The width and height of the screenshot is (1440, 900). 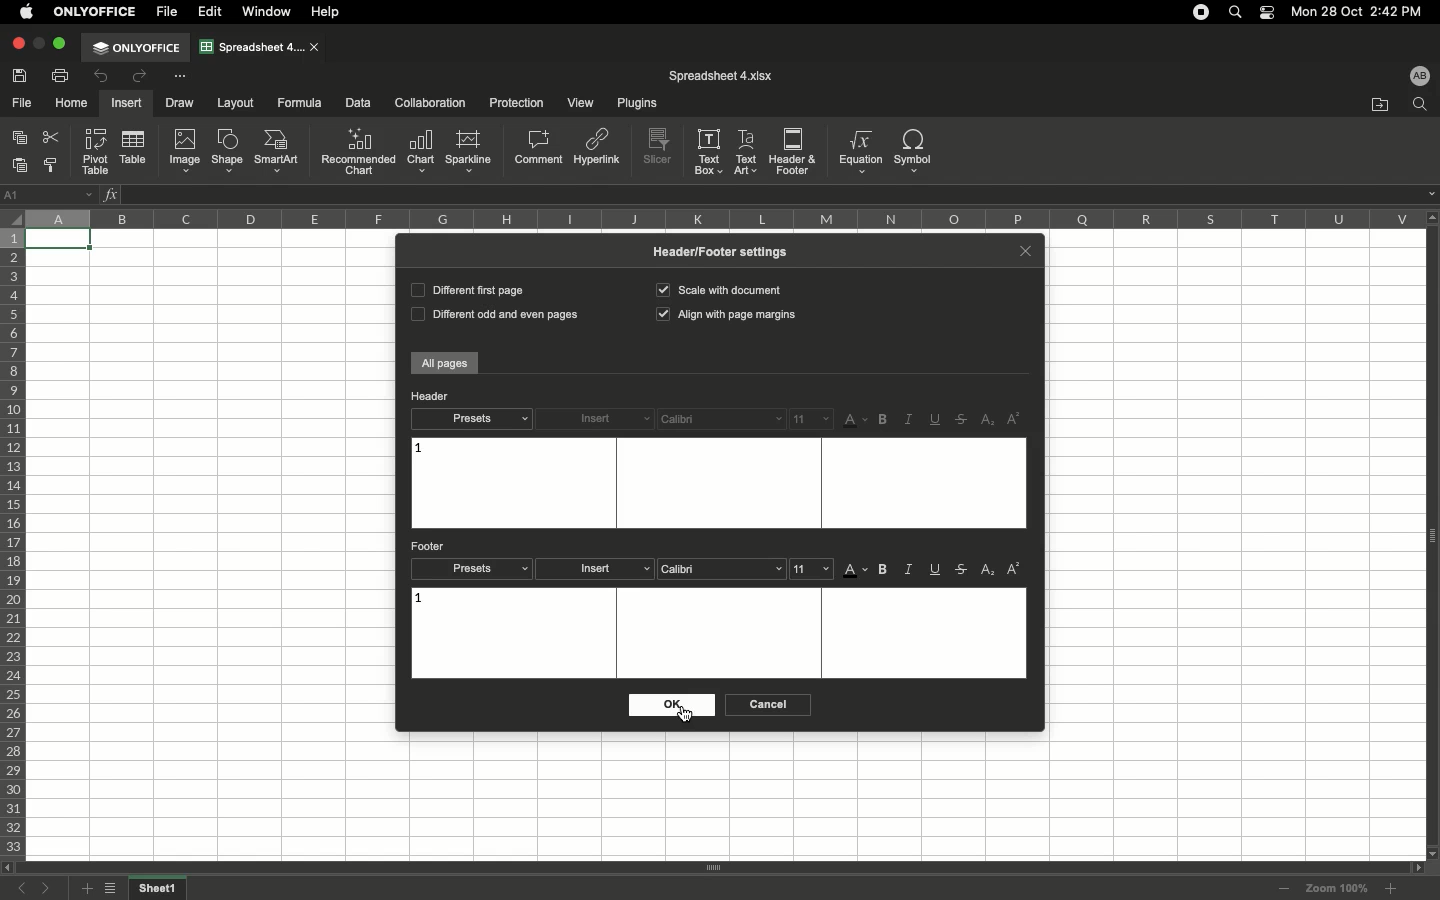 I want to click on Insert, so click(x=599, y=569).